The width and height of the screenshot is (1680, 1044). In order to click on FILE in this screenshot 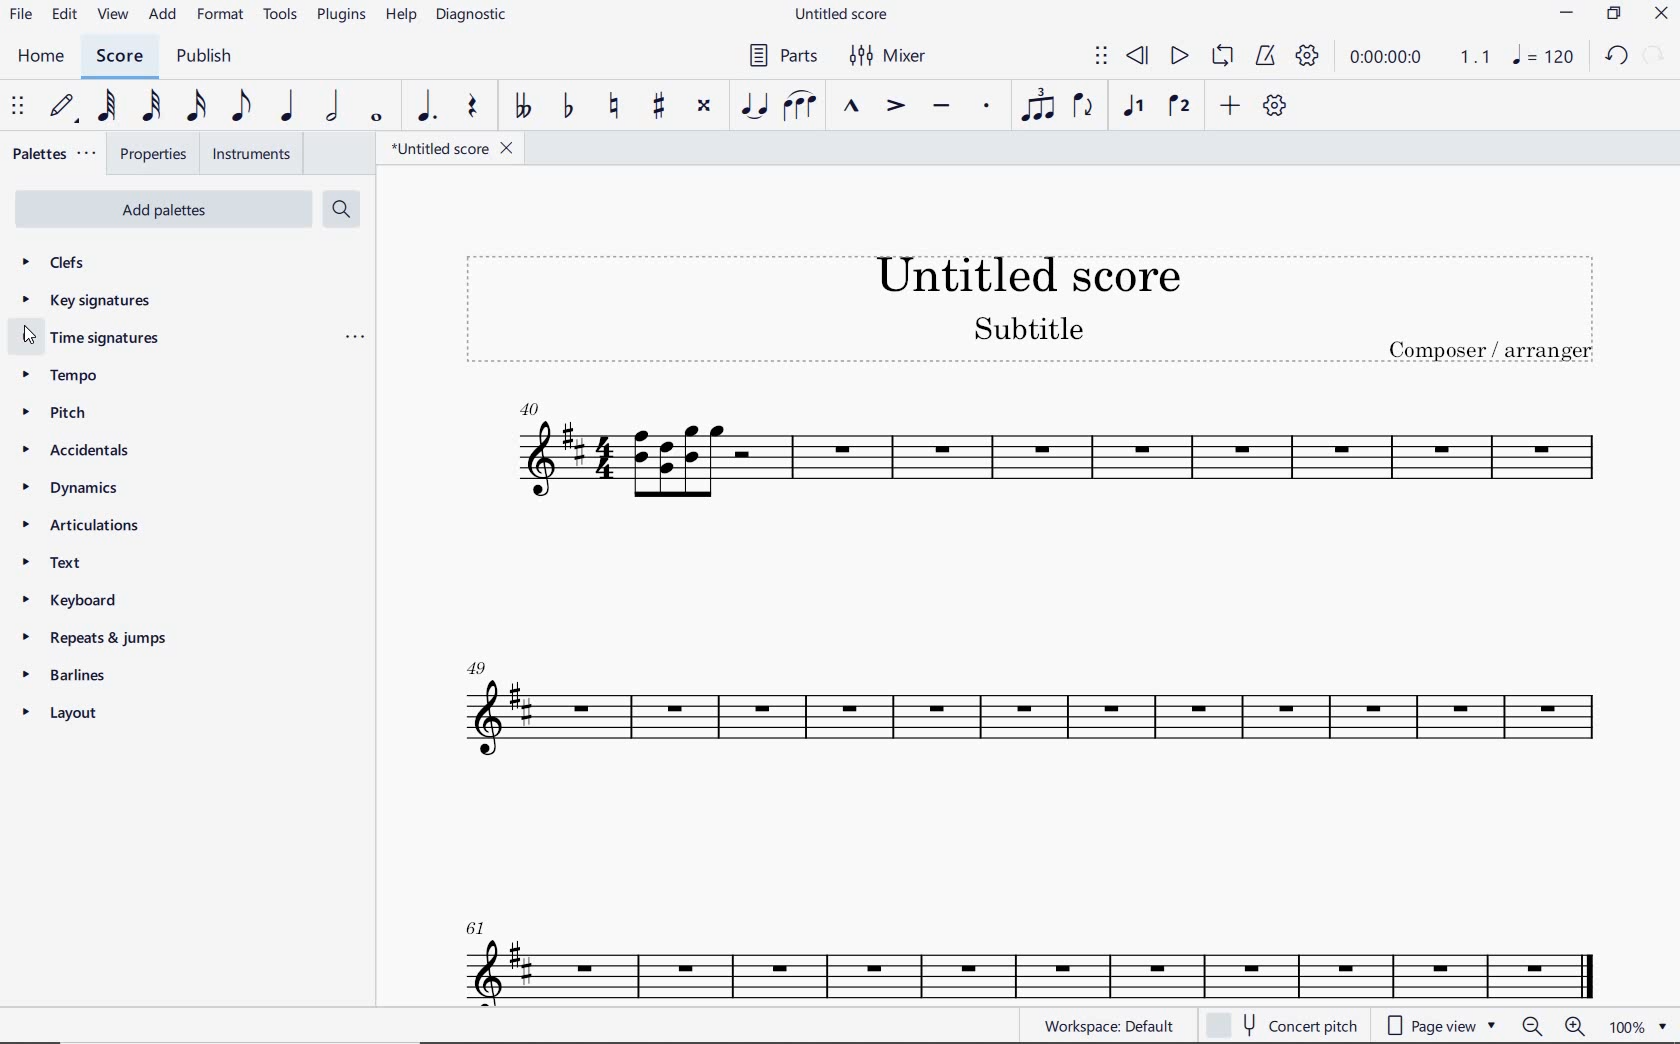, I will do `click(21, 16)`.